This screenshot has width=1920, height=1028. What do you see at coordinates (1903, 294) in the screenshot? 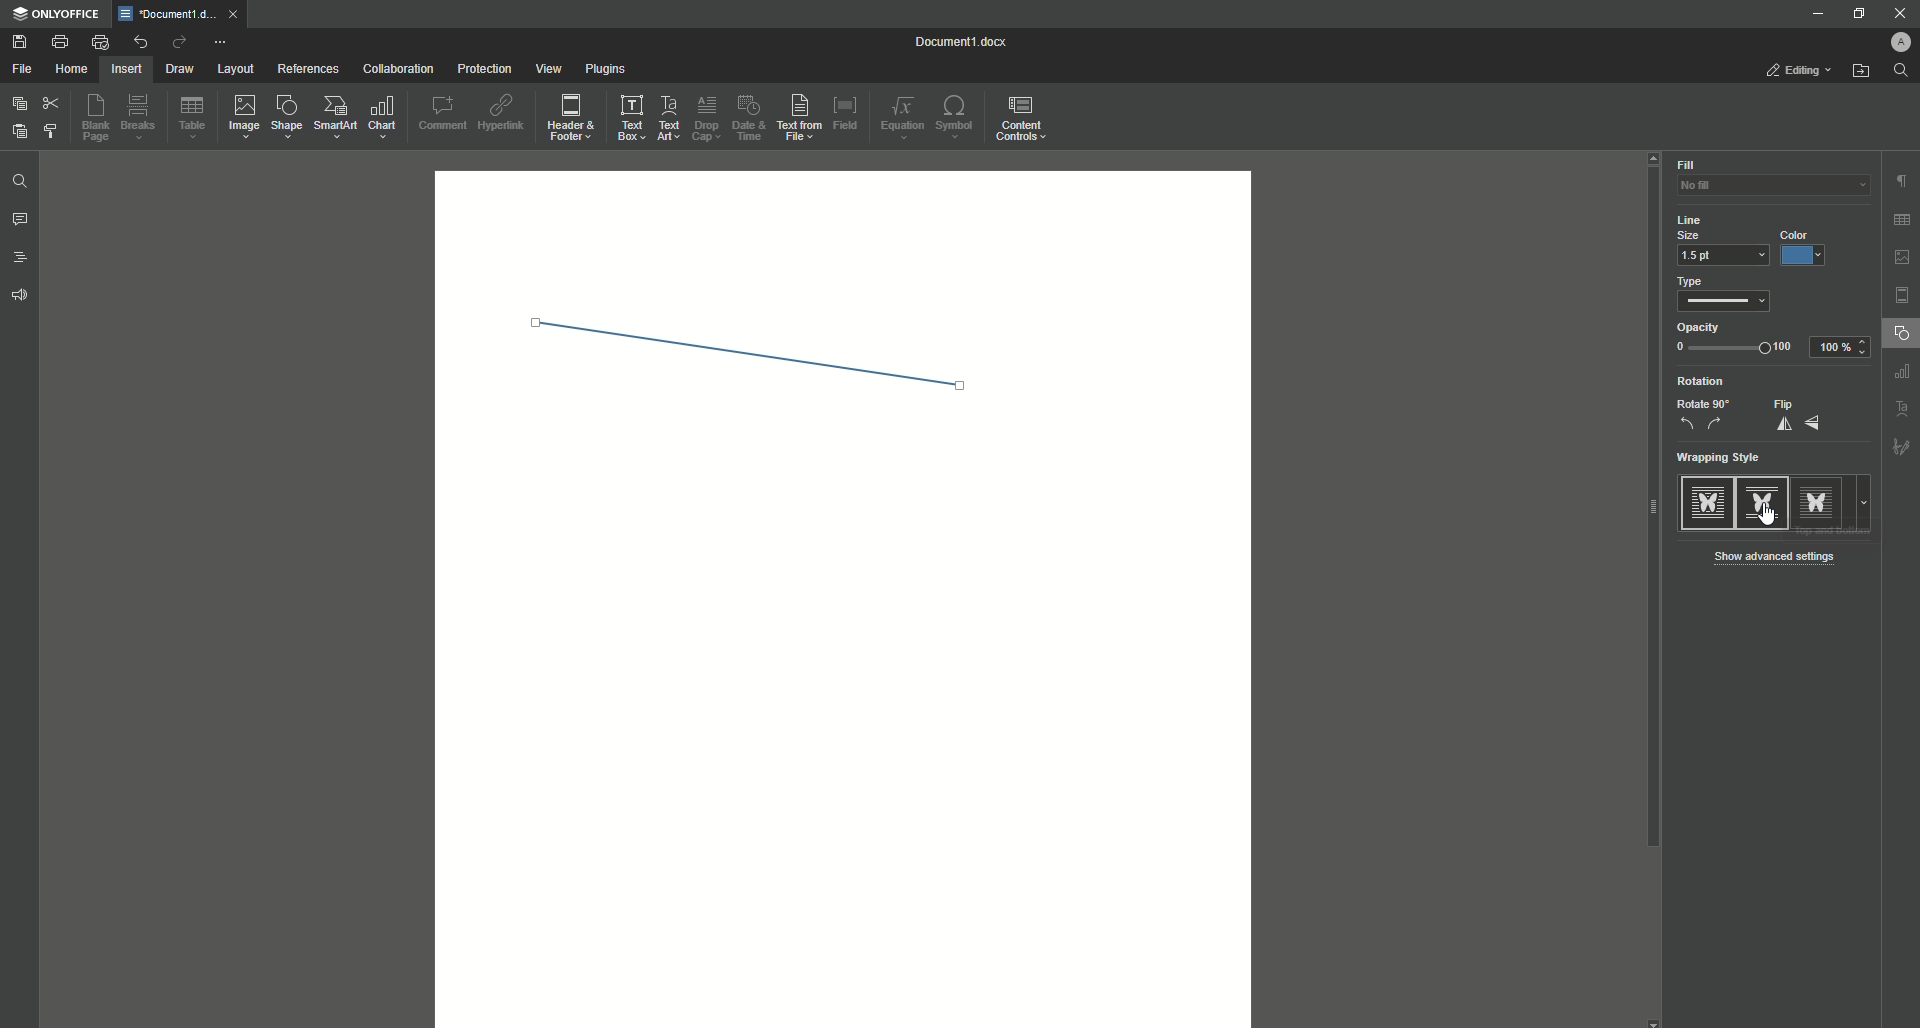
I see `page` at bounding box center [1903, 294].